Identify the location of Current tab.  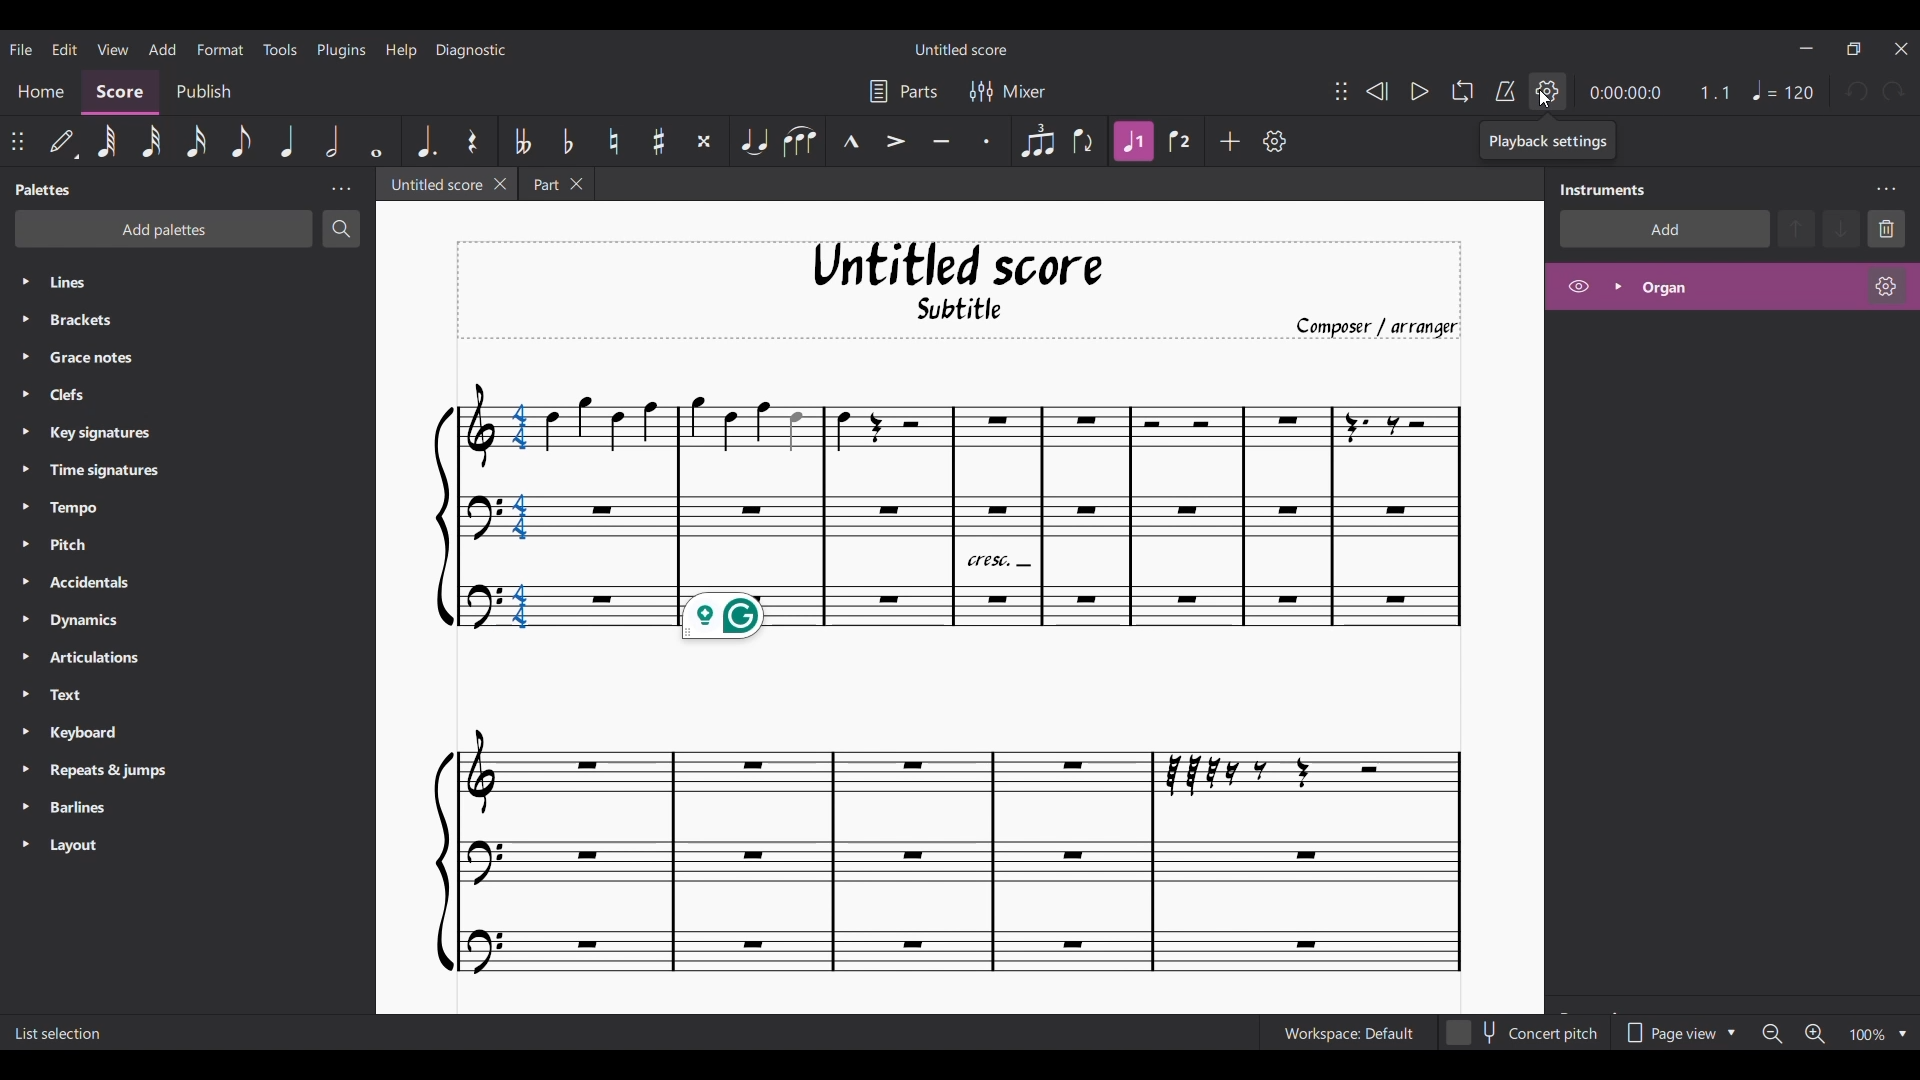
(434, 183).